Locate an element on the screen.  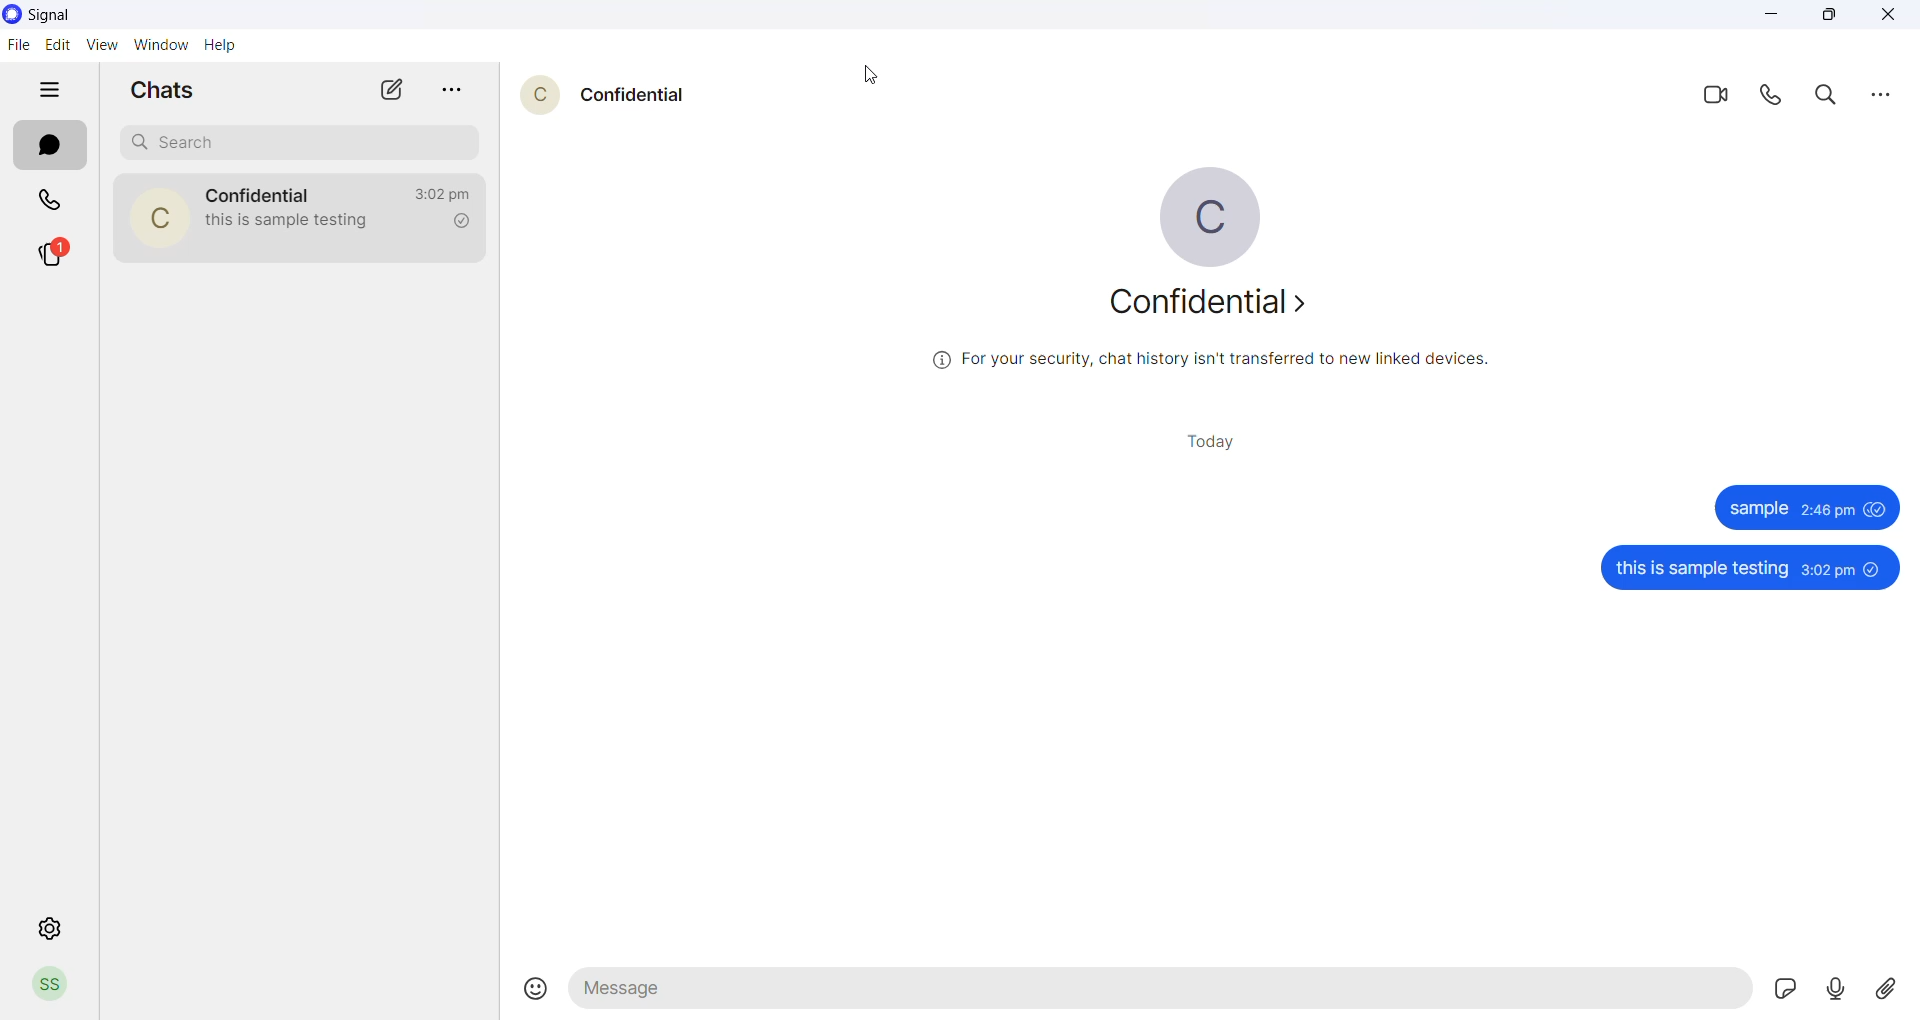
edit is located at coordinates (56, 43).